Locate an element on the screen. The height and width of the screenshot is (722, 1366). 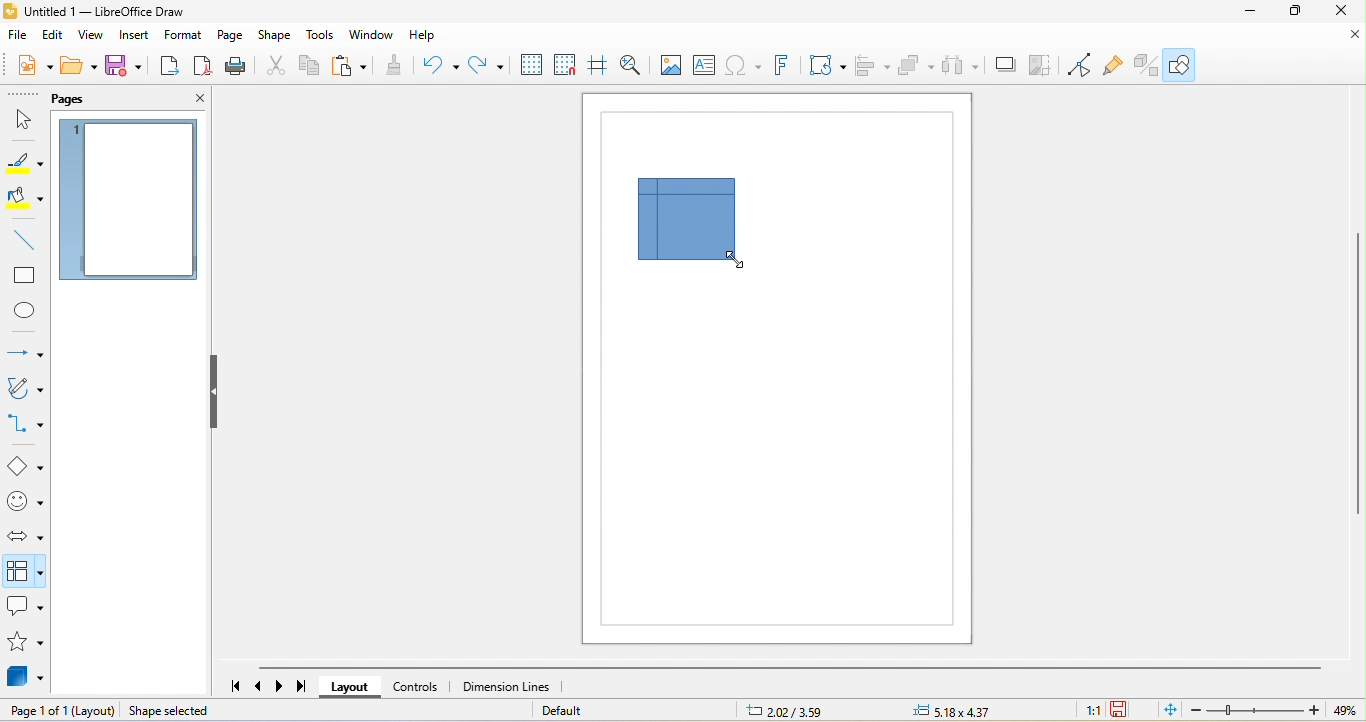
save is located at coordinates (126, 67).